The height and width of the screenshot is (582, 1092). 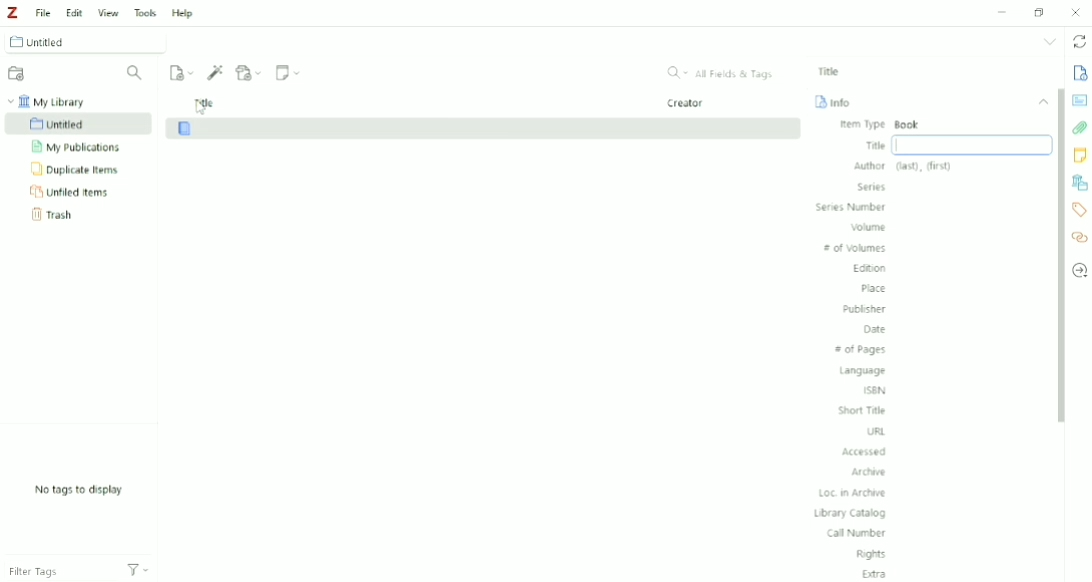 What do you see at coordinates (289, 73) in the screenshot?
I see `New Note` at bounding box center [289, 73].